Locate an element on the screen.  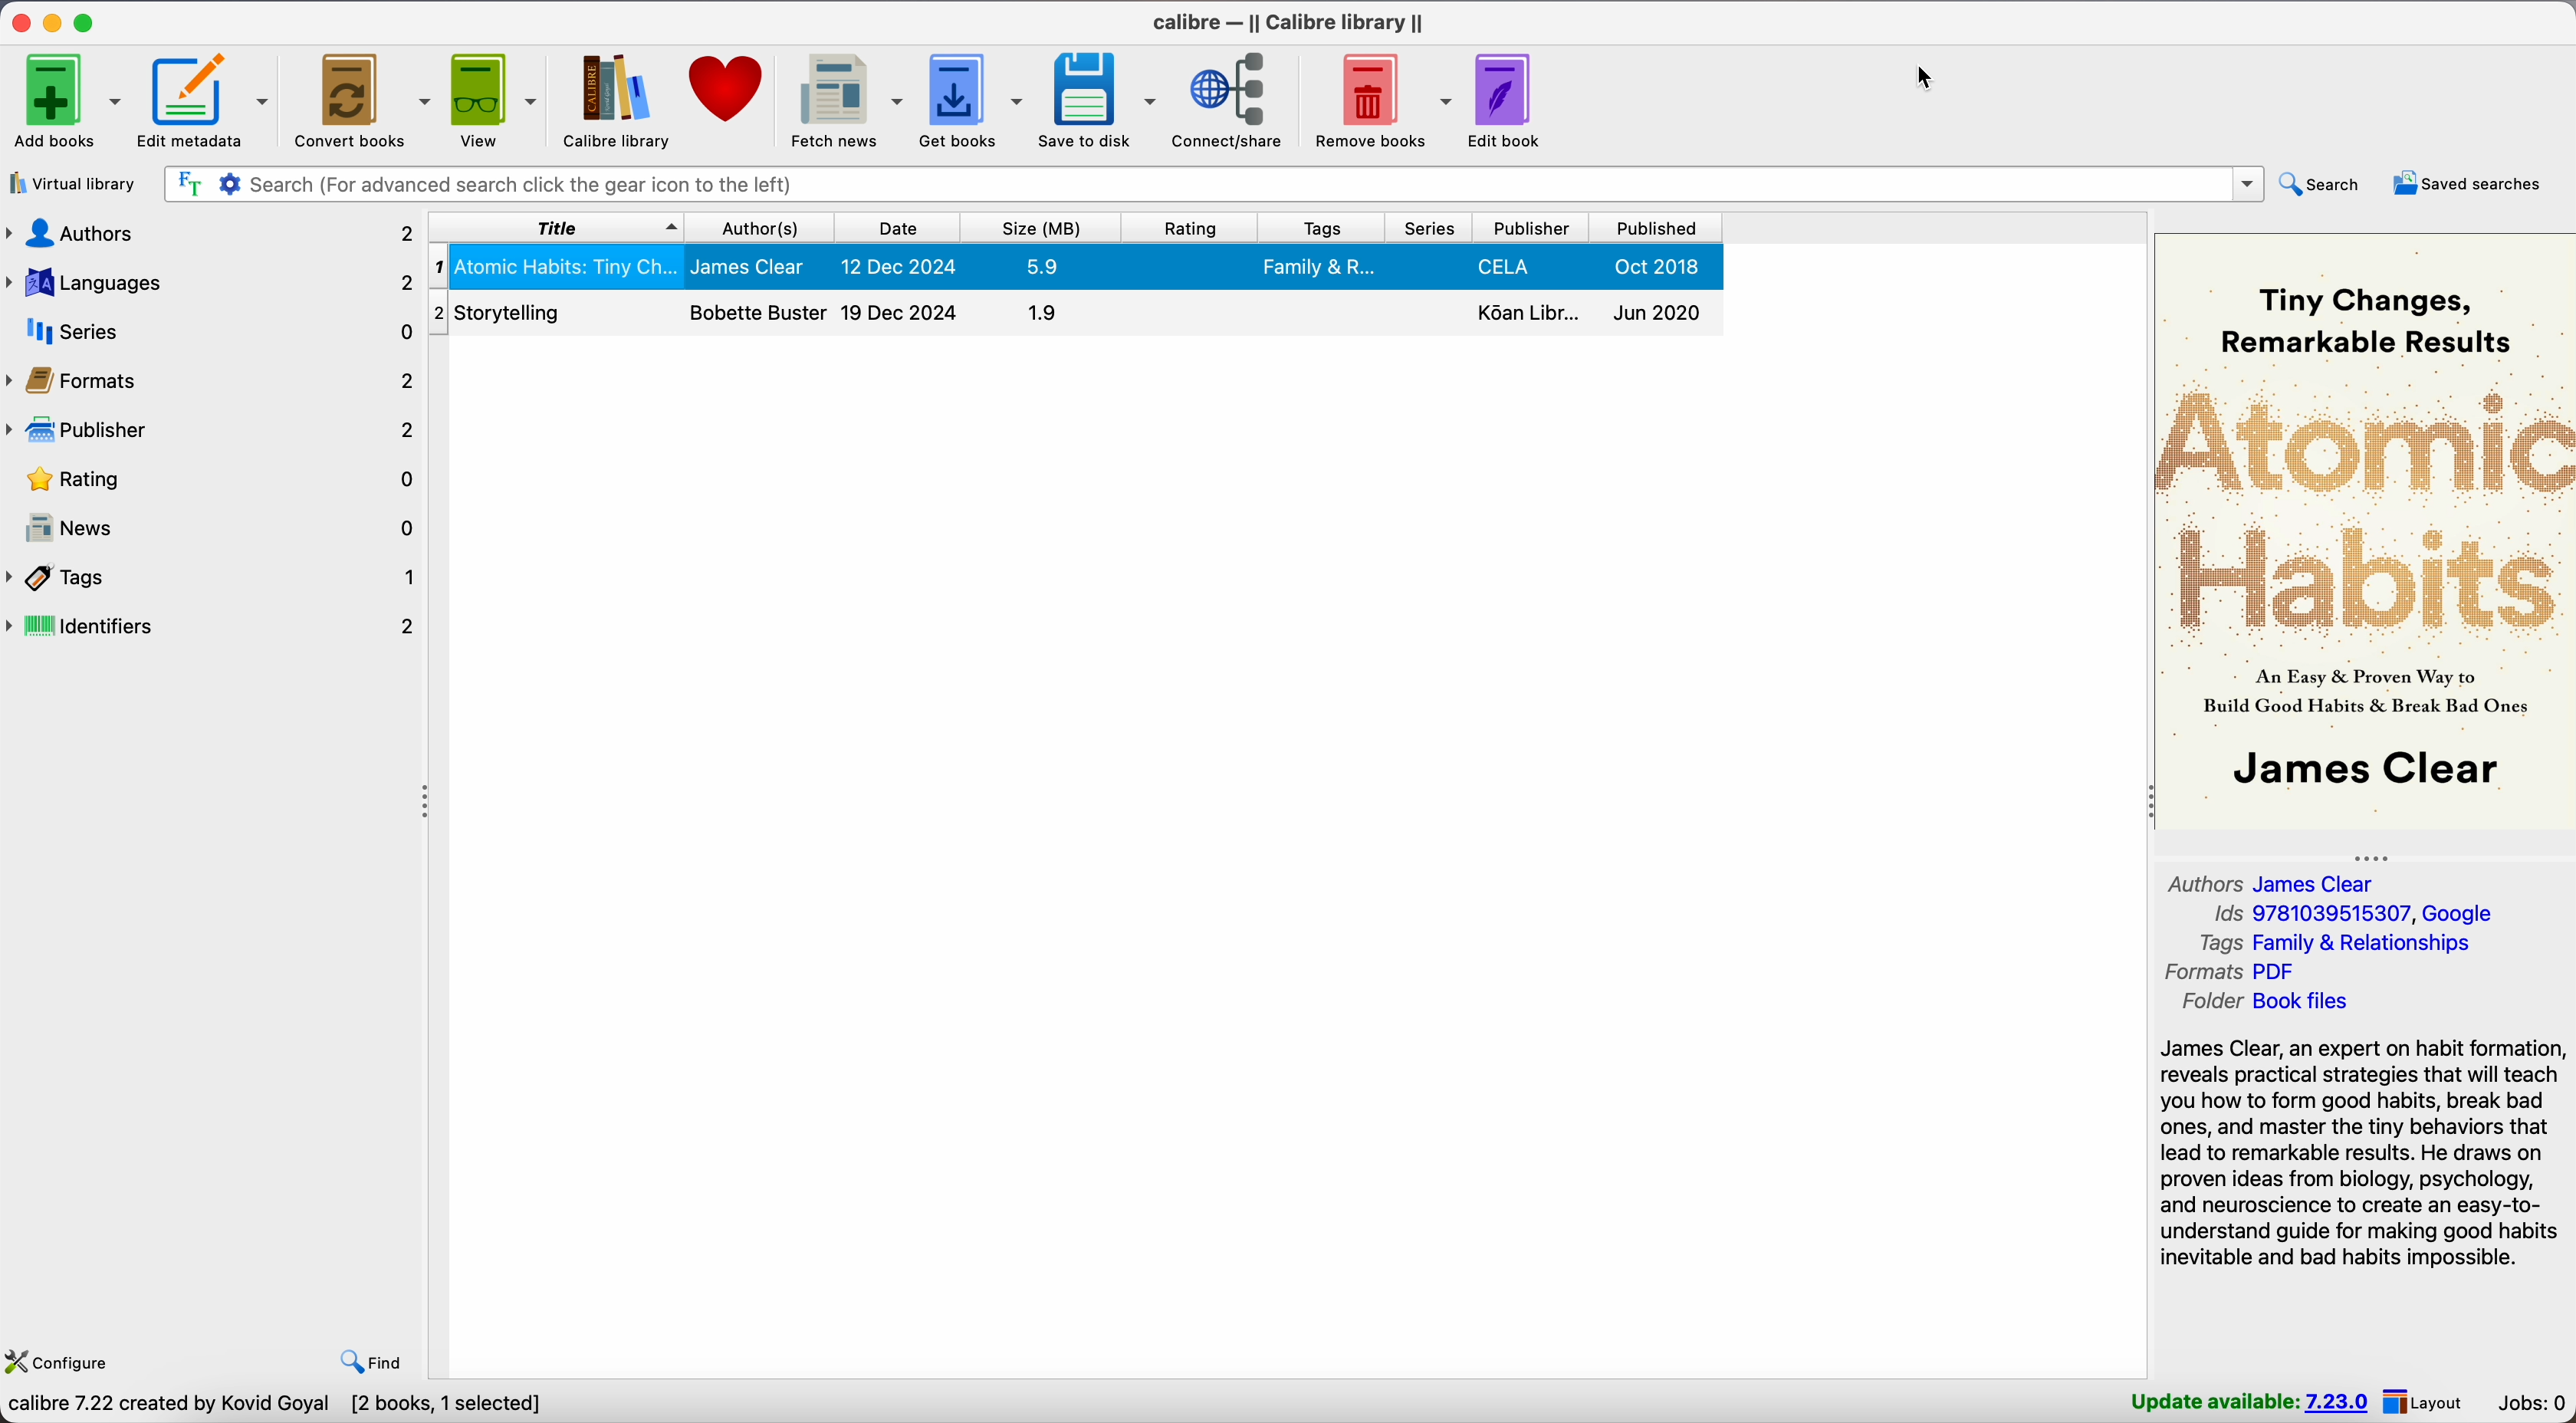
layout is located at coordinates (2424, 1402).